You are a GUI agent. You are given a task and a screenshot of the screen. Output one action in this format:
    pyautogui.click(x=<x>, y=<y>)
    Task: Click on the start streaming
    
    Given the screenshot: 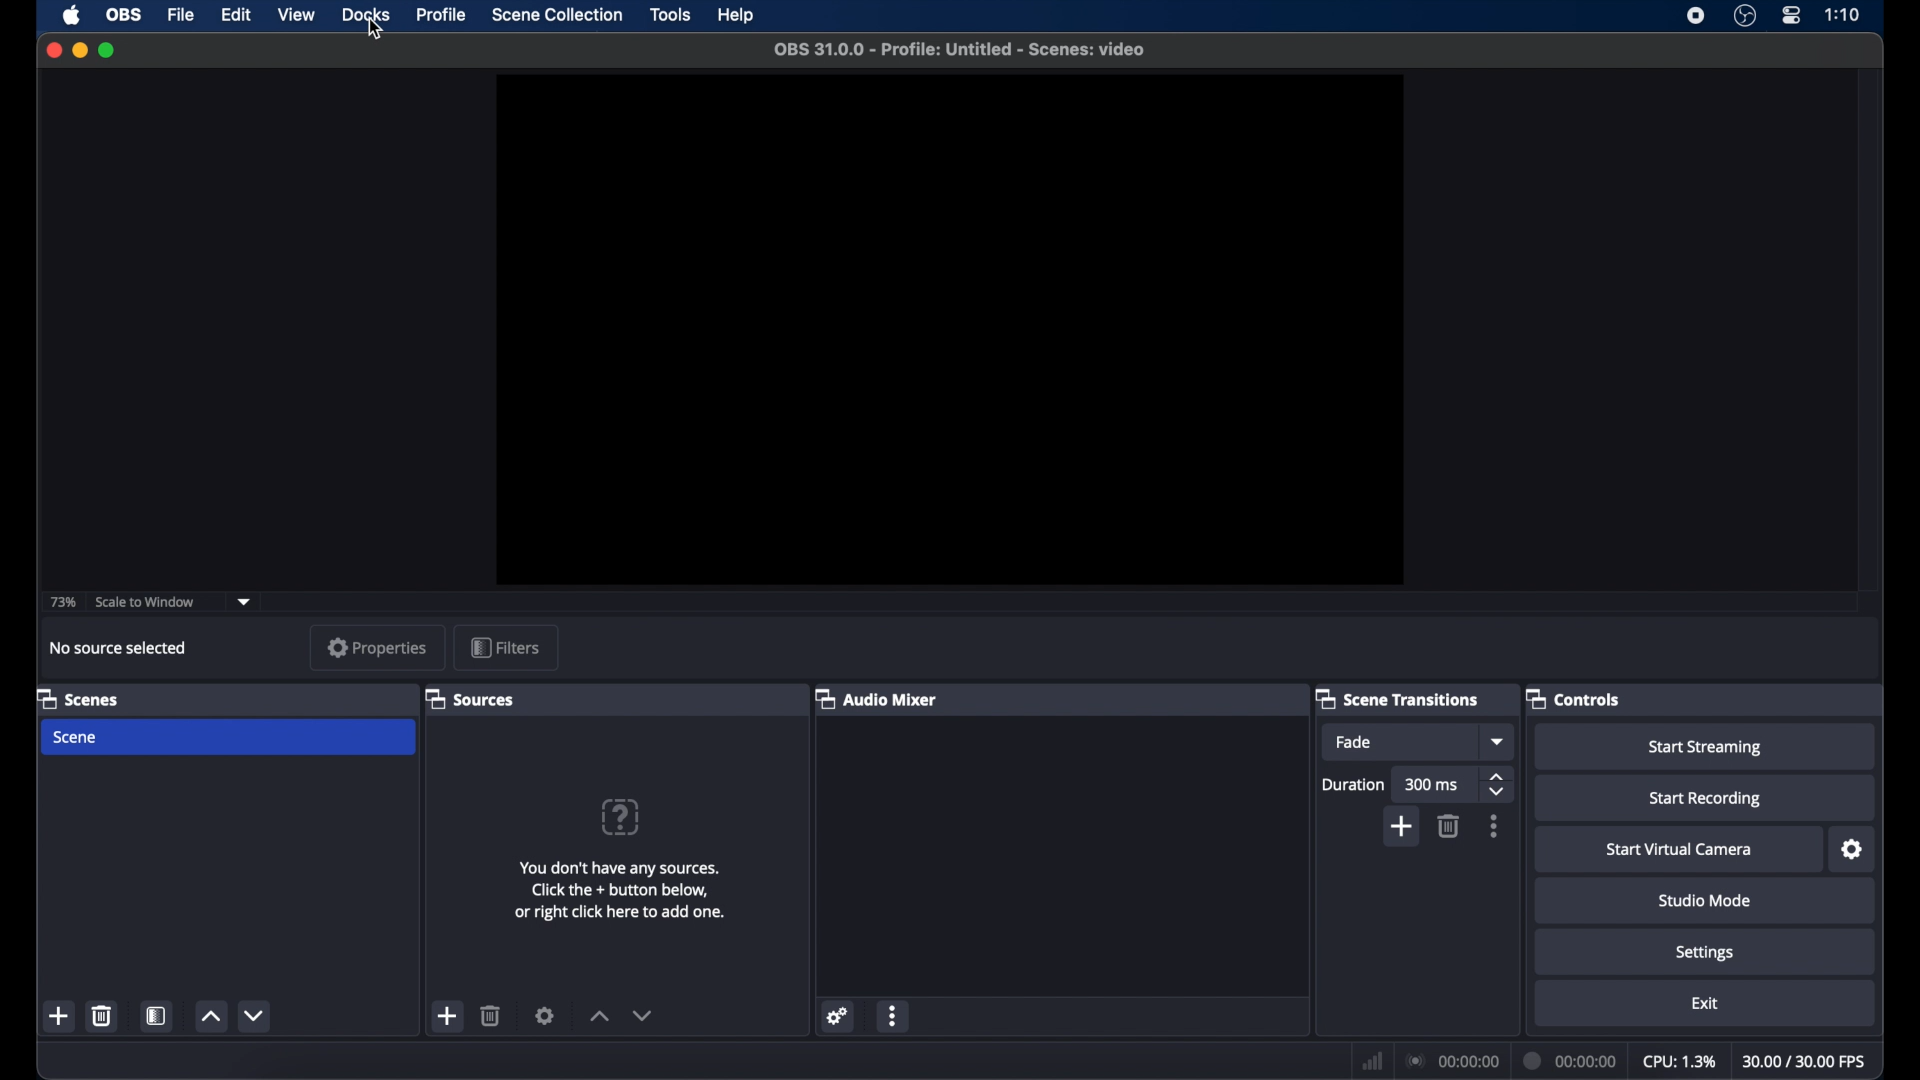 What is the action you would take?
    pyautogui.click(x=1706, y=748)
    